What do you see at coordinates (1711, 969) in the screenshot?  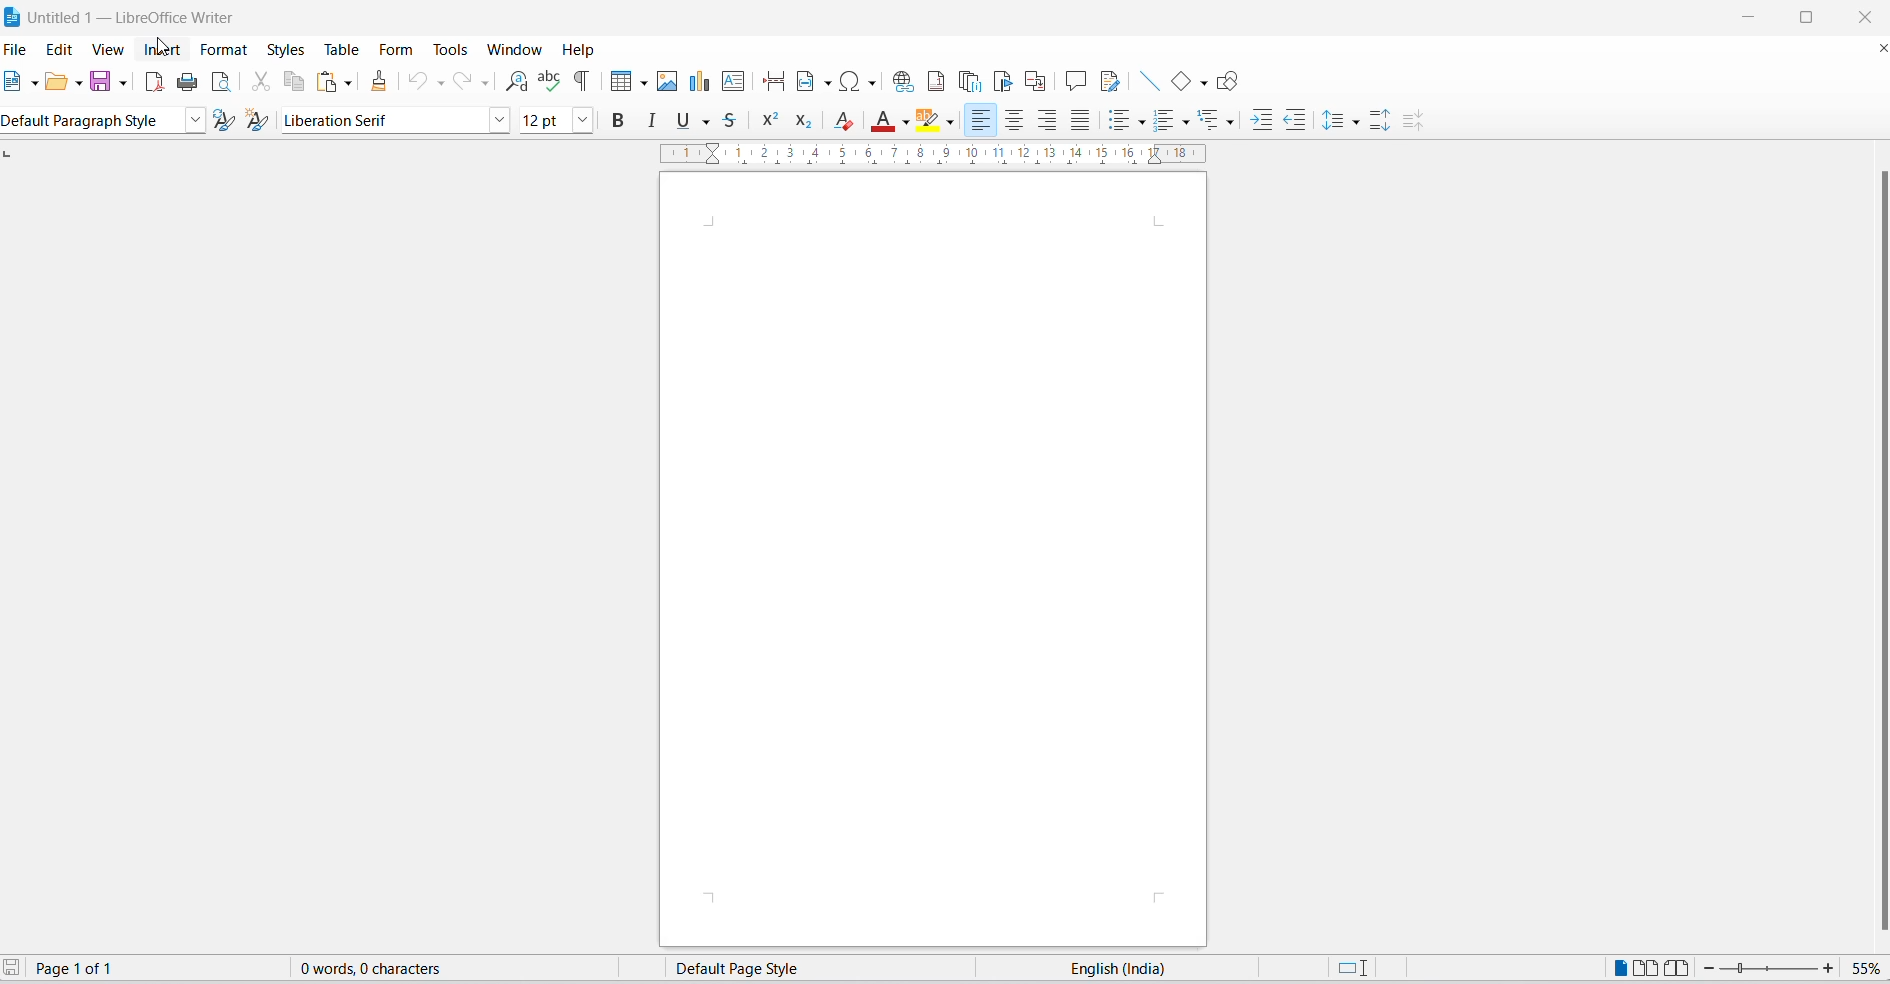 I see `decrease zoom` at bounding box center [1711, 969].